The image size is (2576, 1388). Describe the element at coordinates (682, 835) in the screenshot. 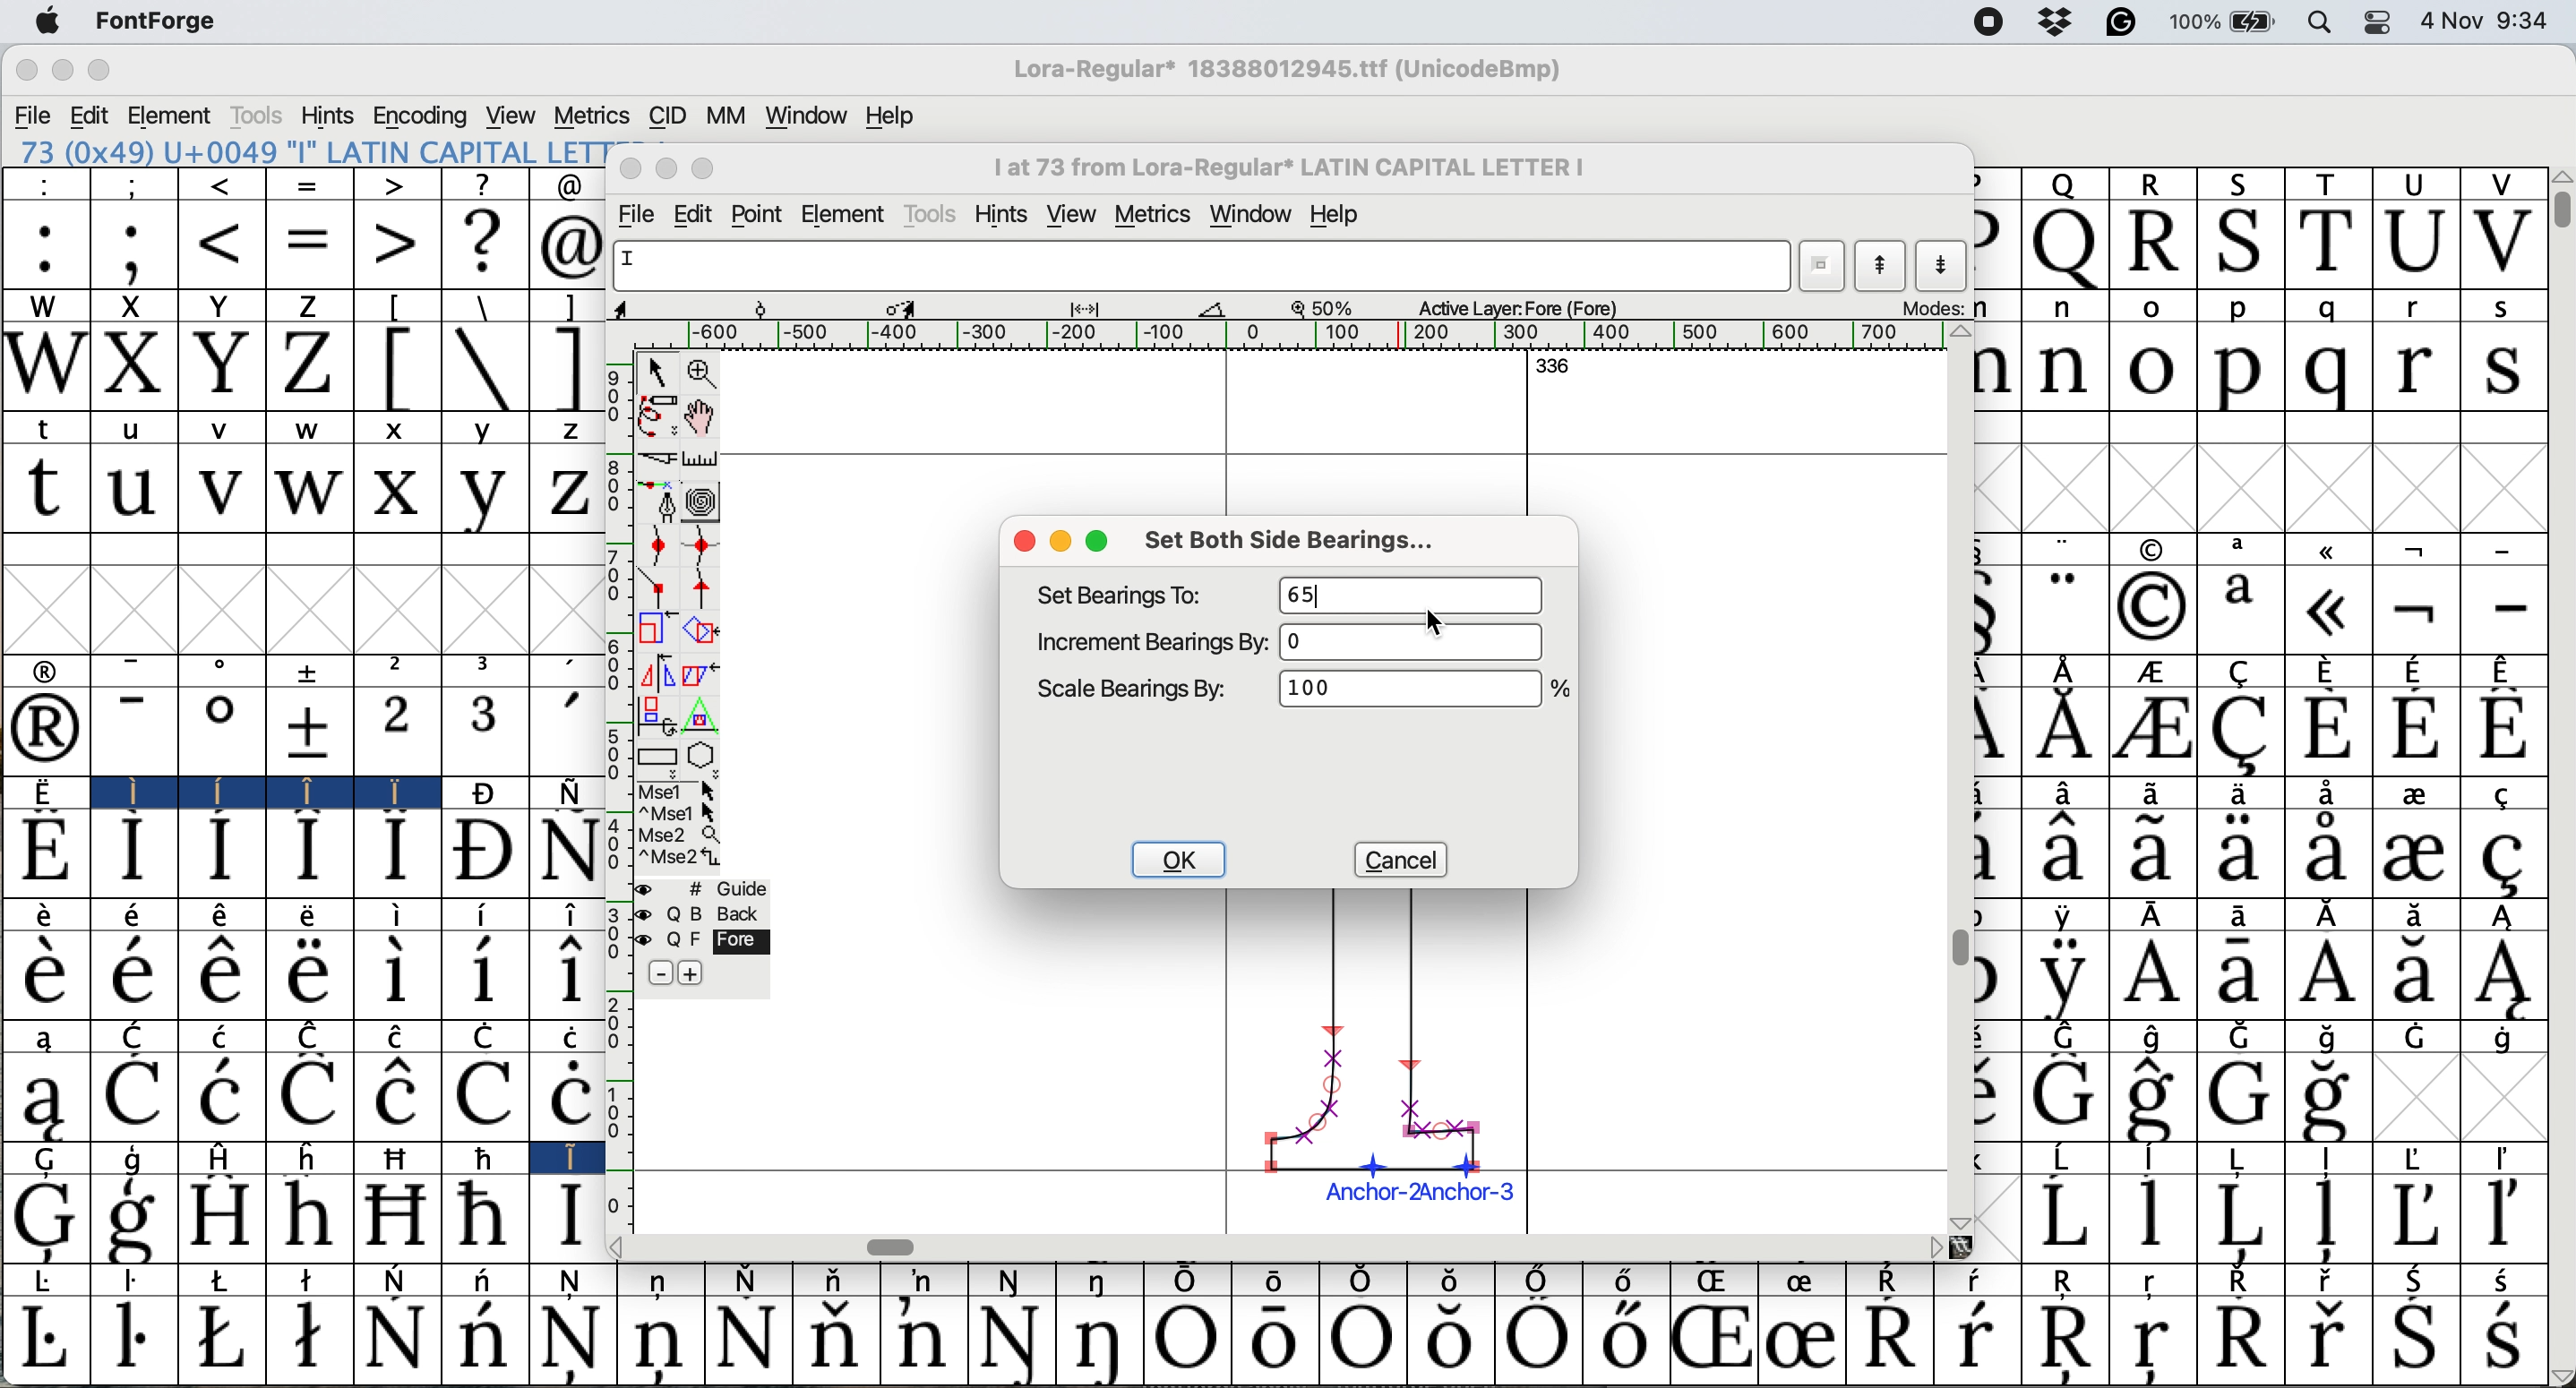

I see `Mse 2` at that location.